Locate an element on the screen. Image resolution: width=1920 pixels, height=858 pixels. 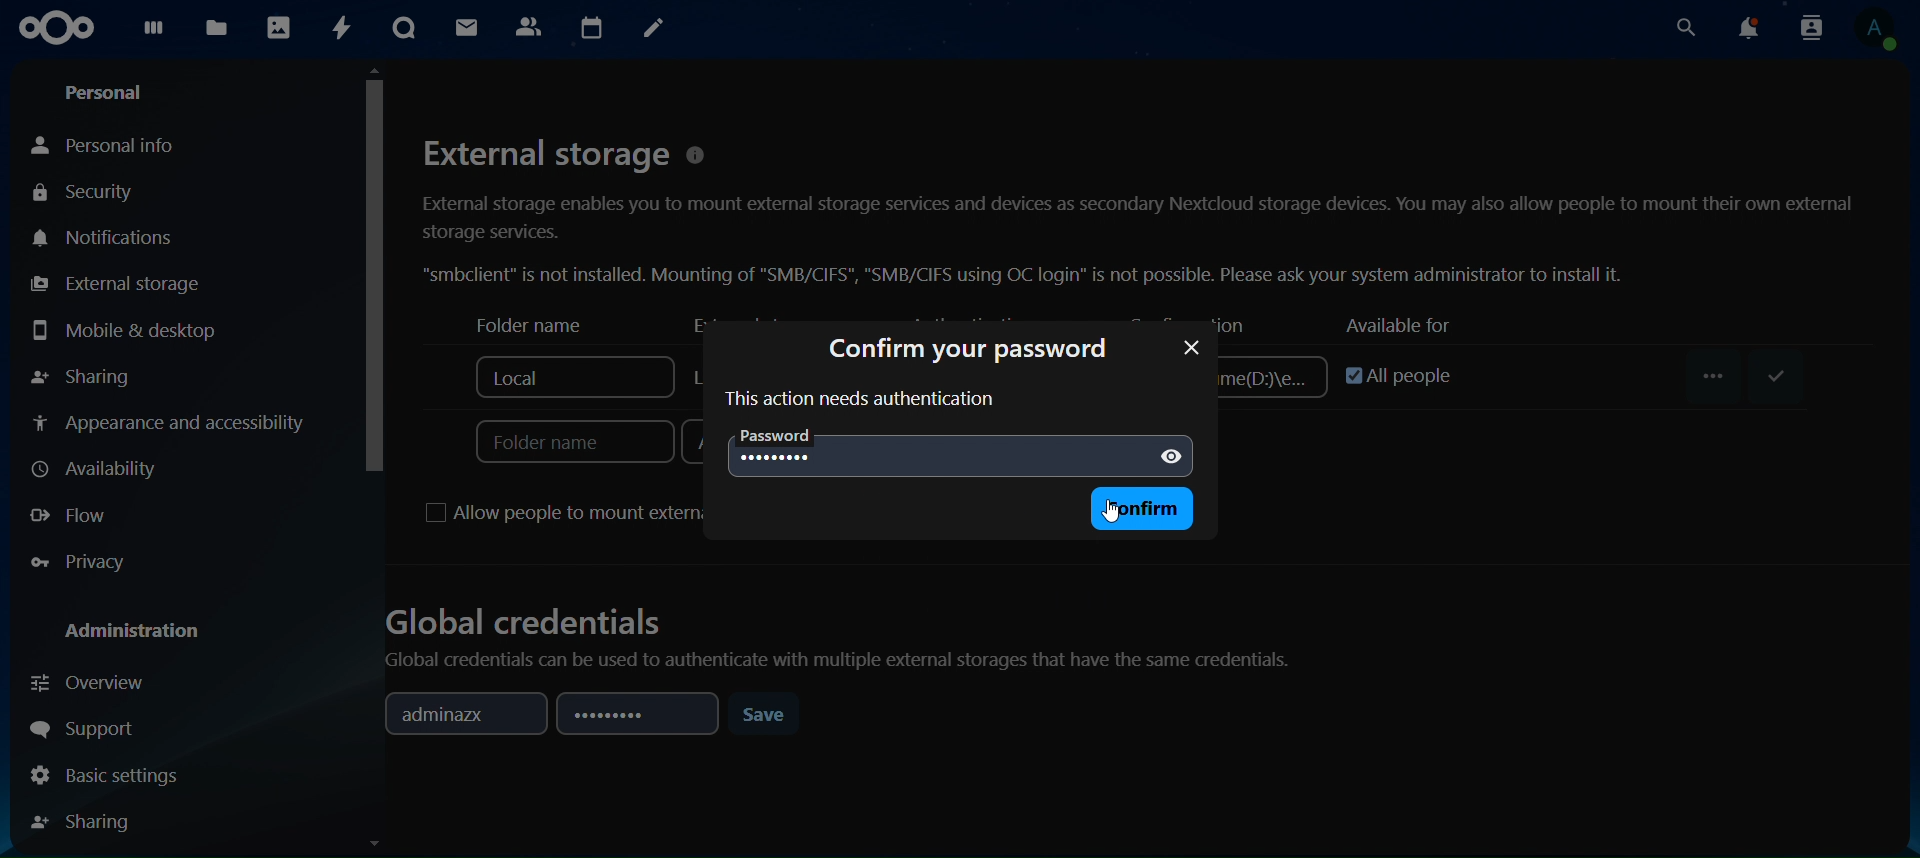
save is located at coordinates (768, 715).